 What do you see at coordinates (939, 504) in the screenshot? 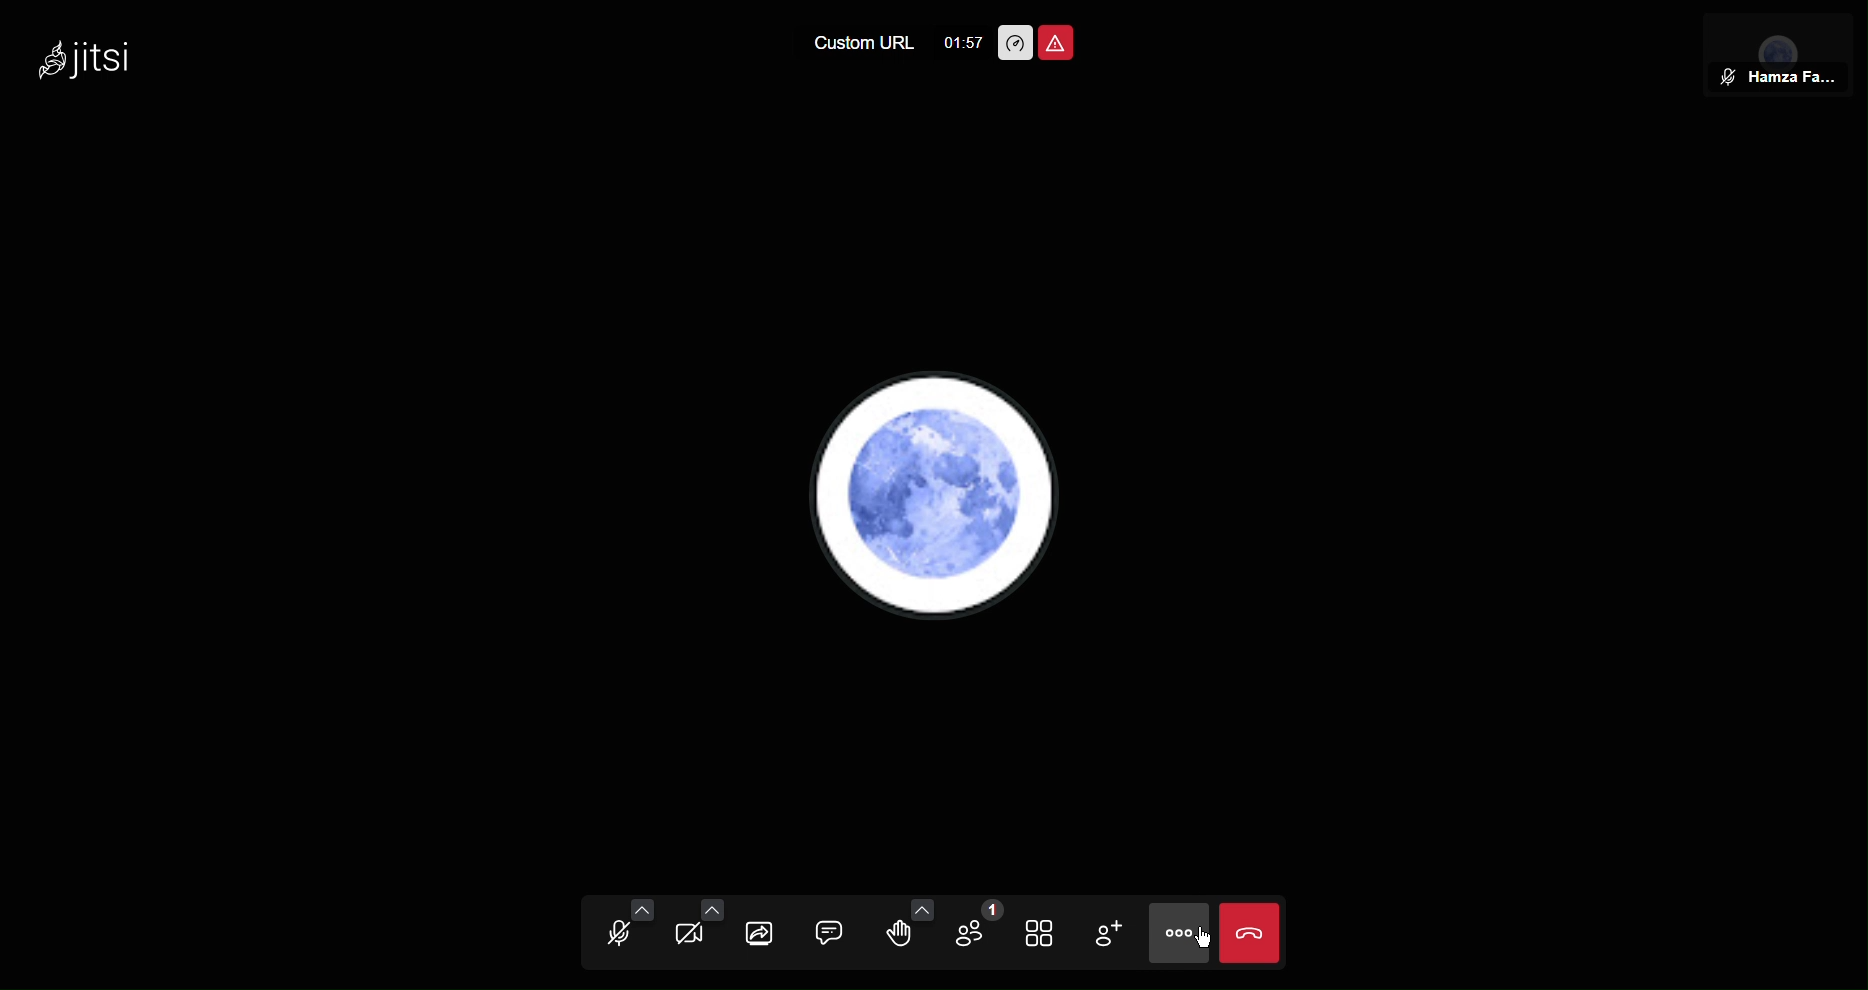
I see `Account PFP` at bounding box center [939, 504].